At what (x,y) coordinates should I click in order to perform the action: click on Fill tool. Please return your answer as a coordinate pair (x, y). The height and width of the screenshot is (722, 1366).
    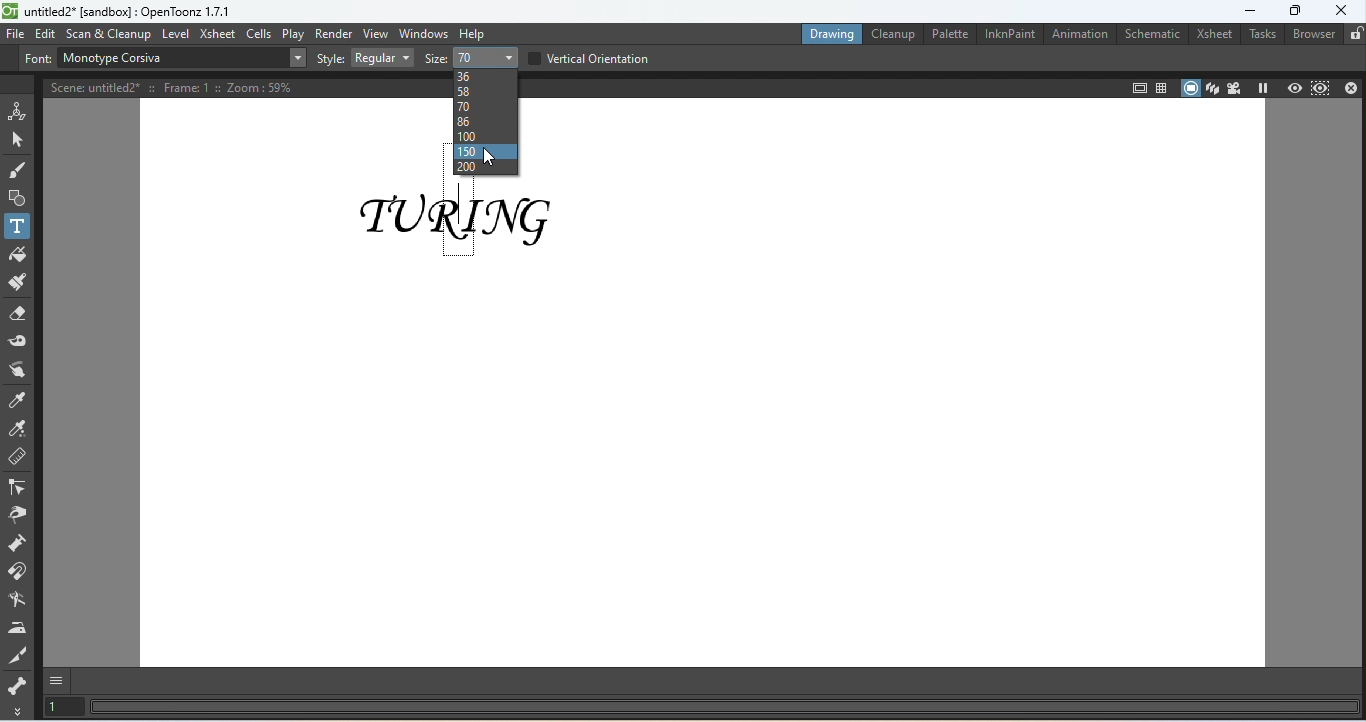
    Looking at the image, I should click on (17, 253).